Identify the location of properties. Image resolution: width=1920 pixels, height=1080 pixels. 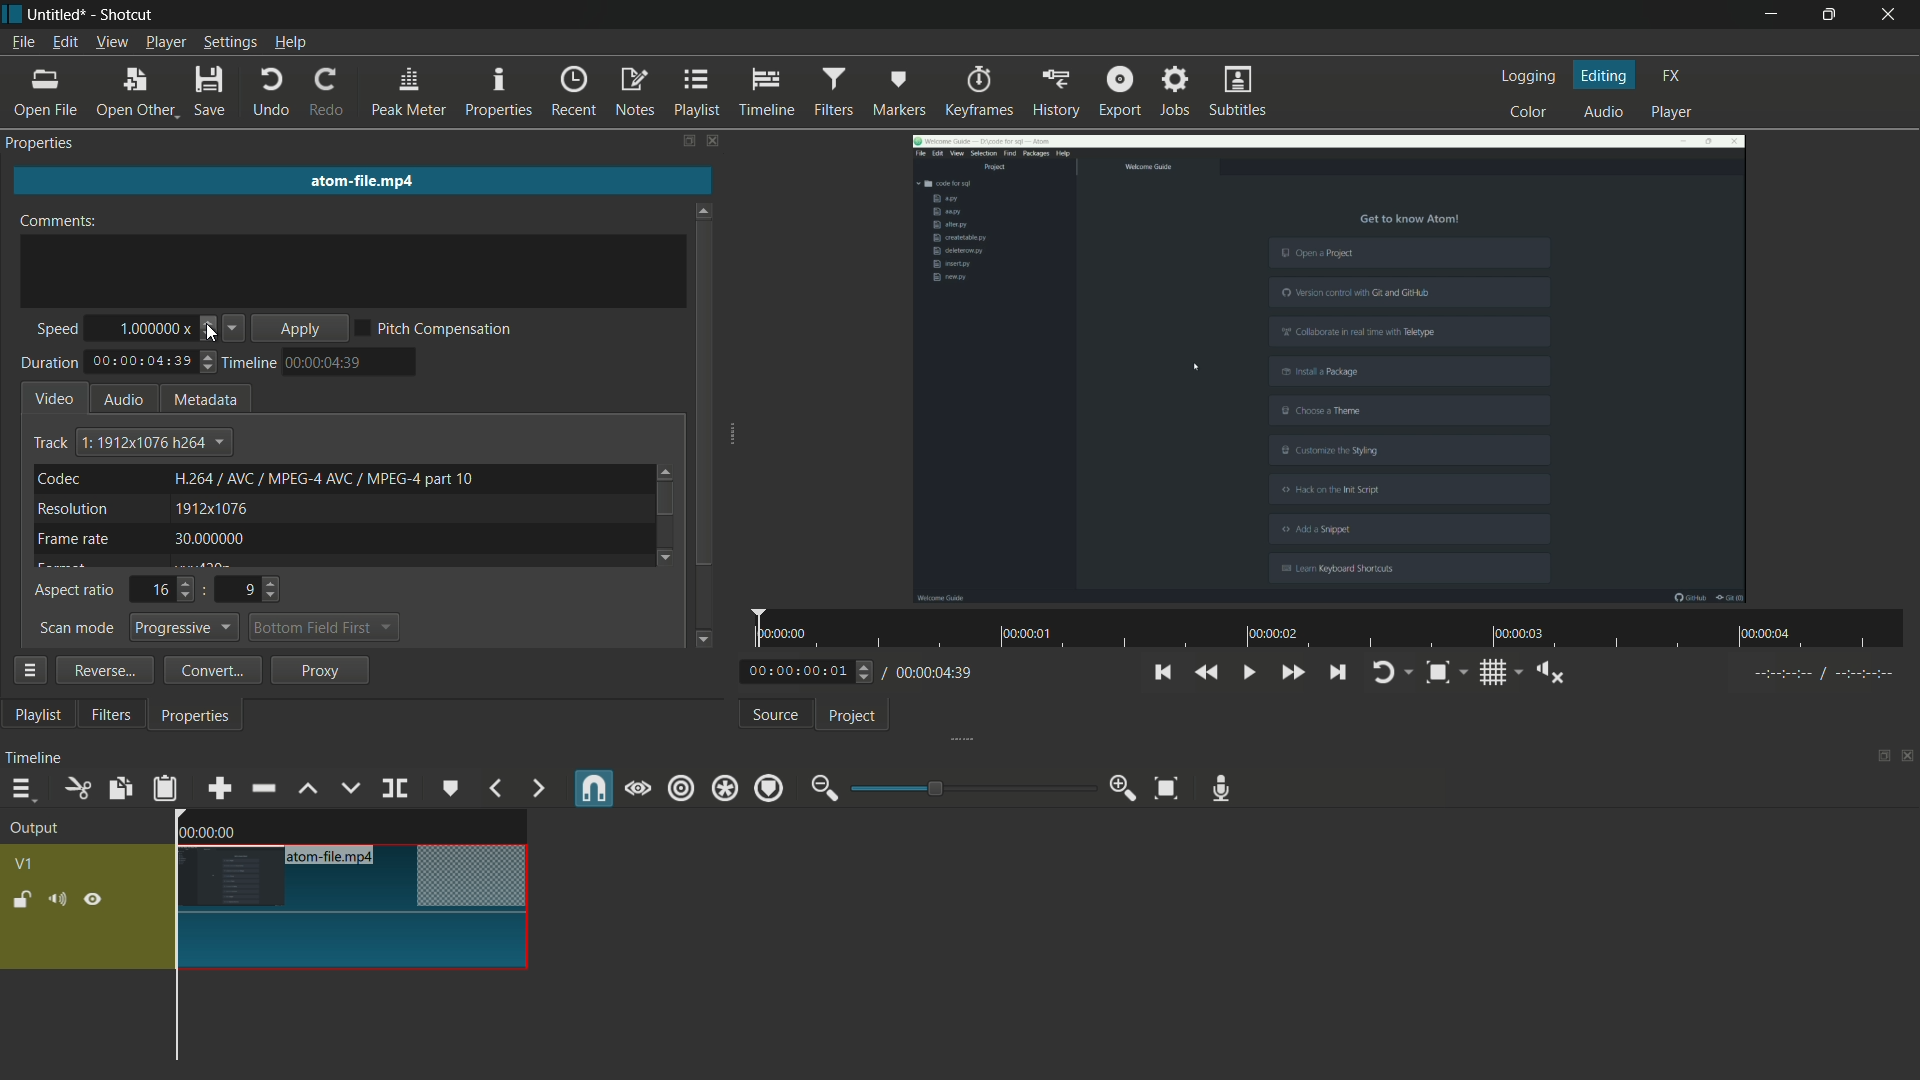
(499, 89).